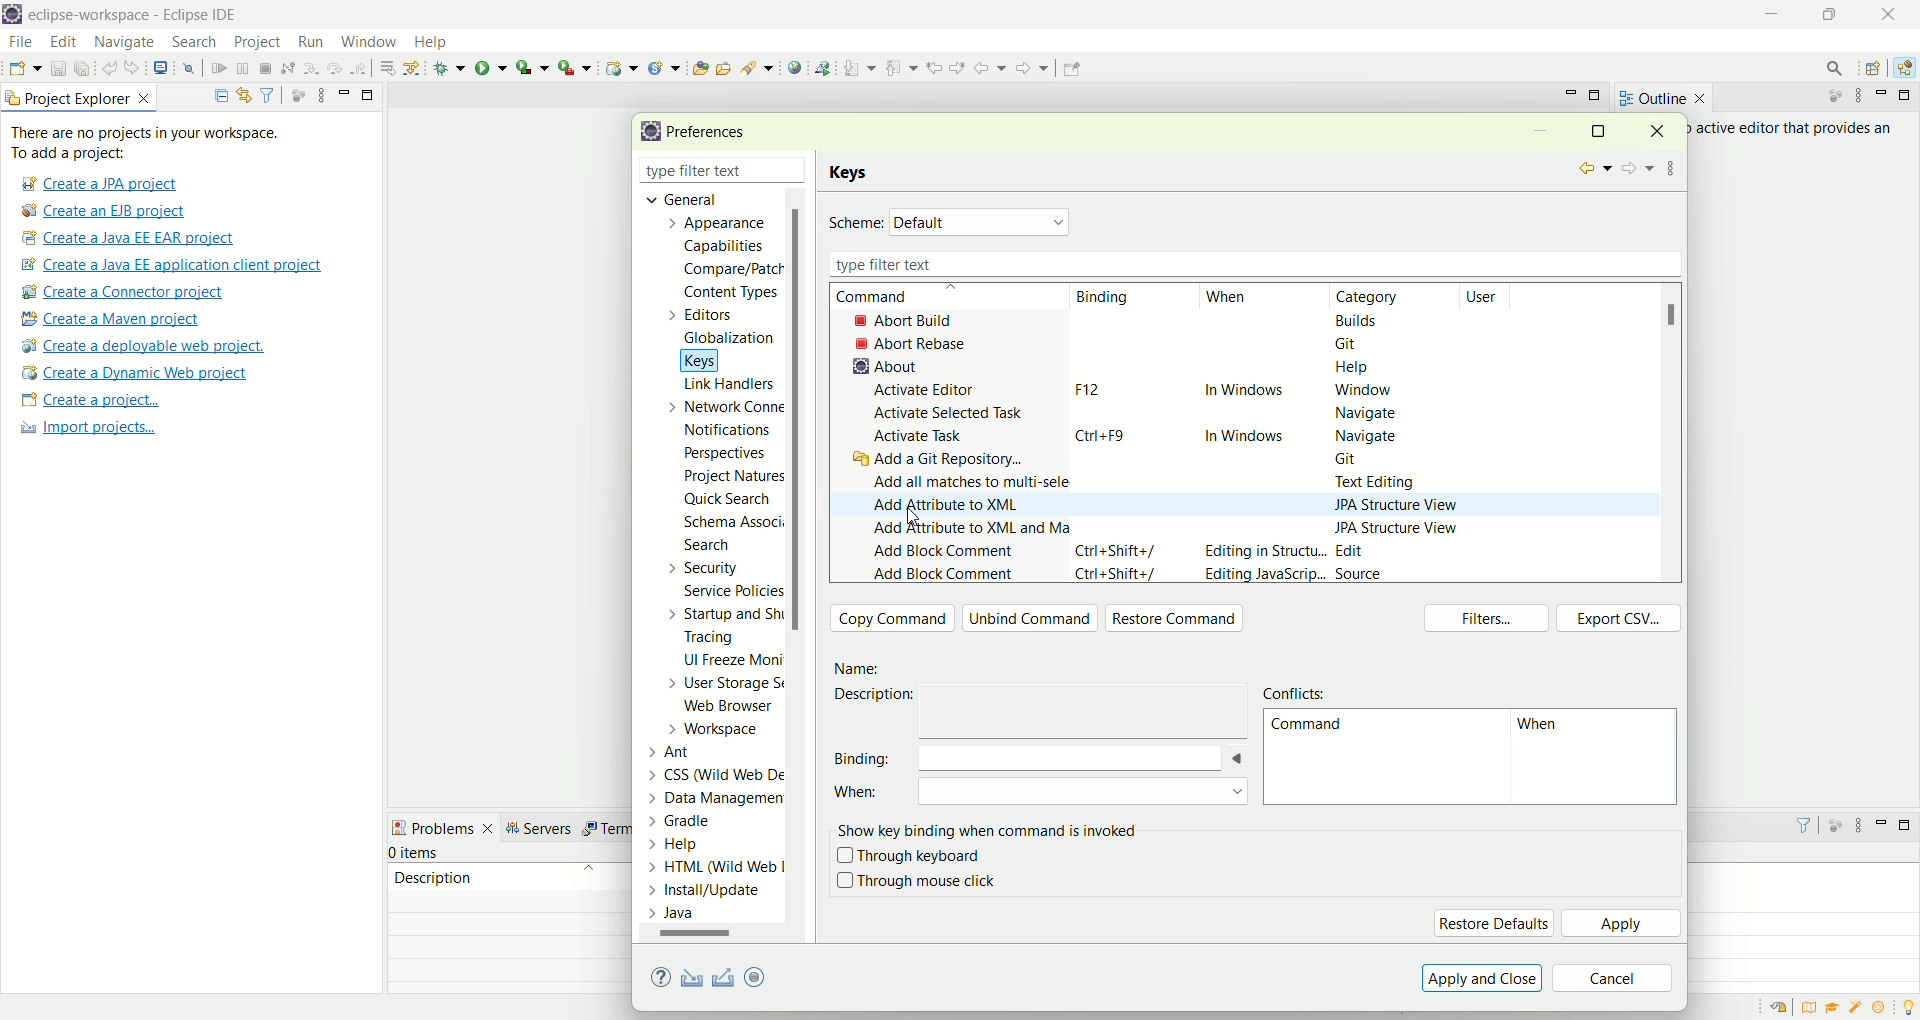 The image size is (1920, 1020). I want to click on service policies, so click(731, 591).